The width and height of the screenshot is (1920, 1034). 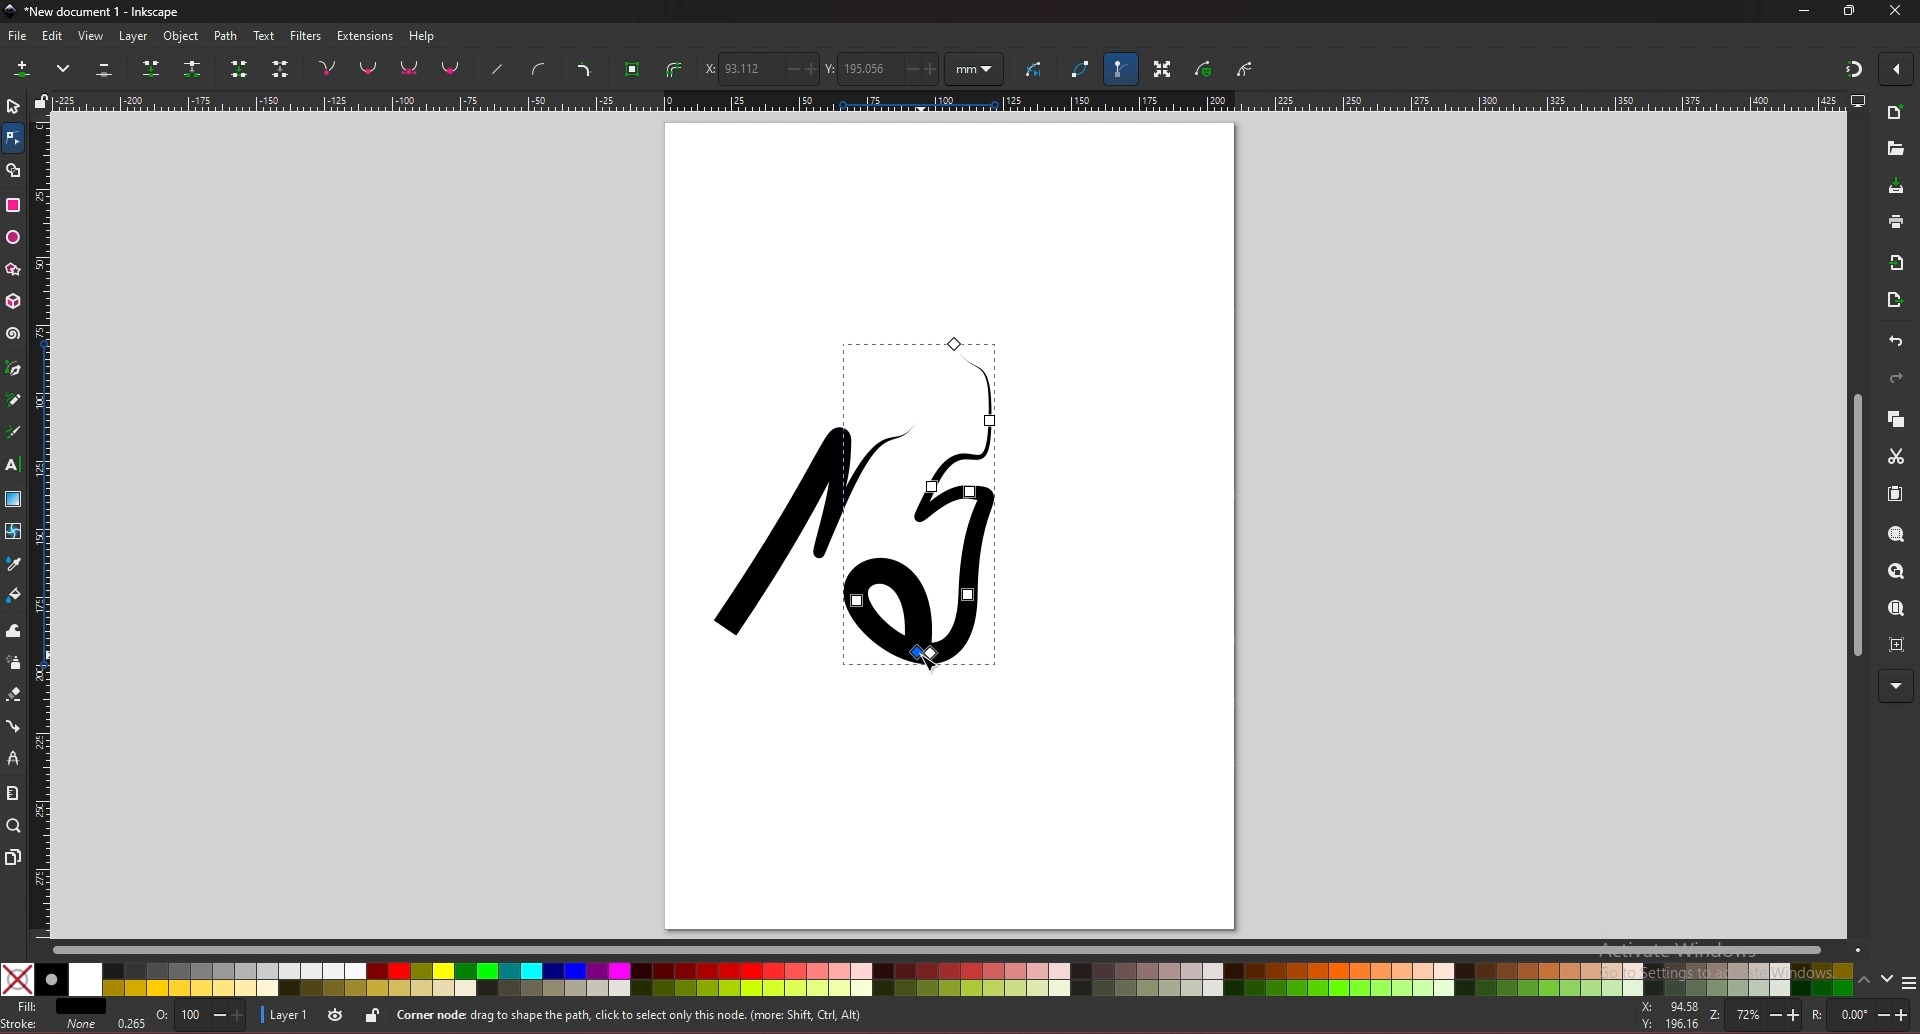 What do you see at coordinates (422, 37) in the screenshot?
I see `help` at bounding box center [422, 37].